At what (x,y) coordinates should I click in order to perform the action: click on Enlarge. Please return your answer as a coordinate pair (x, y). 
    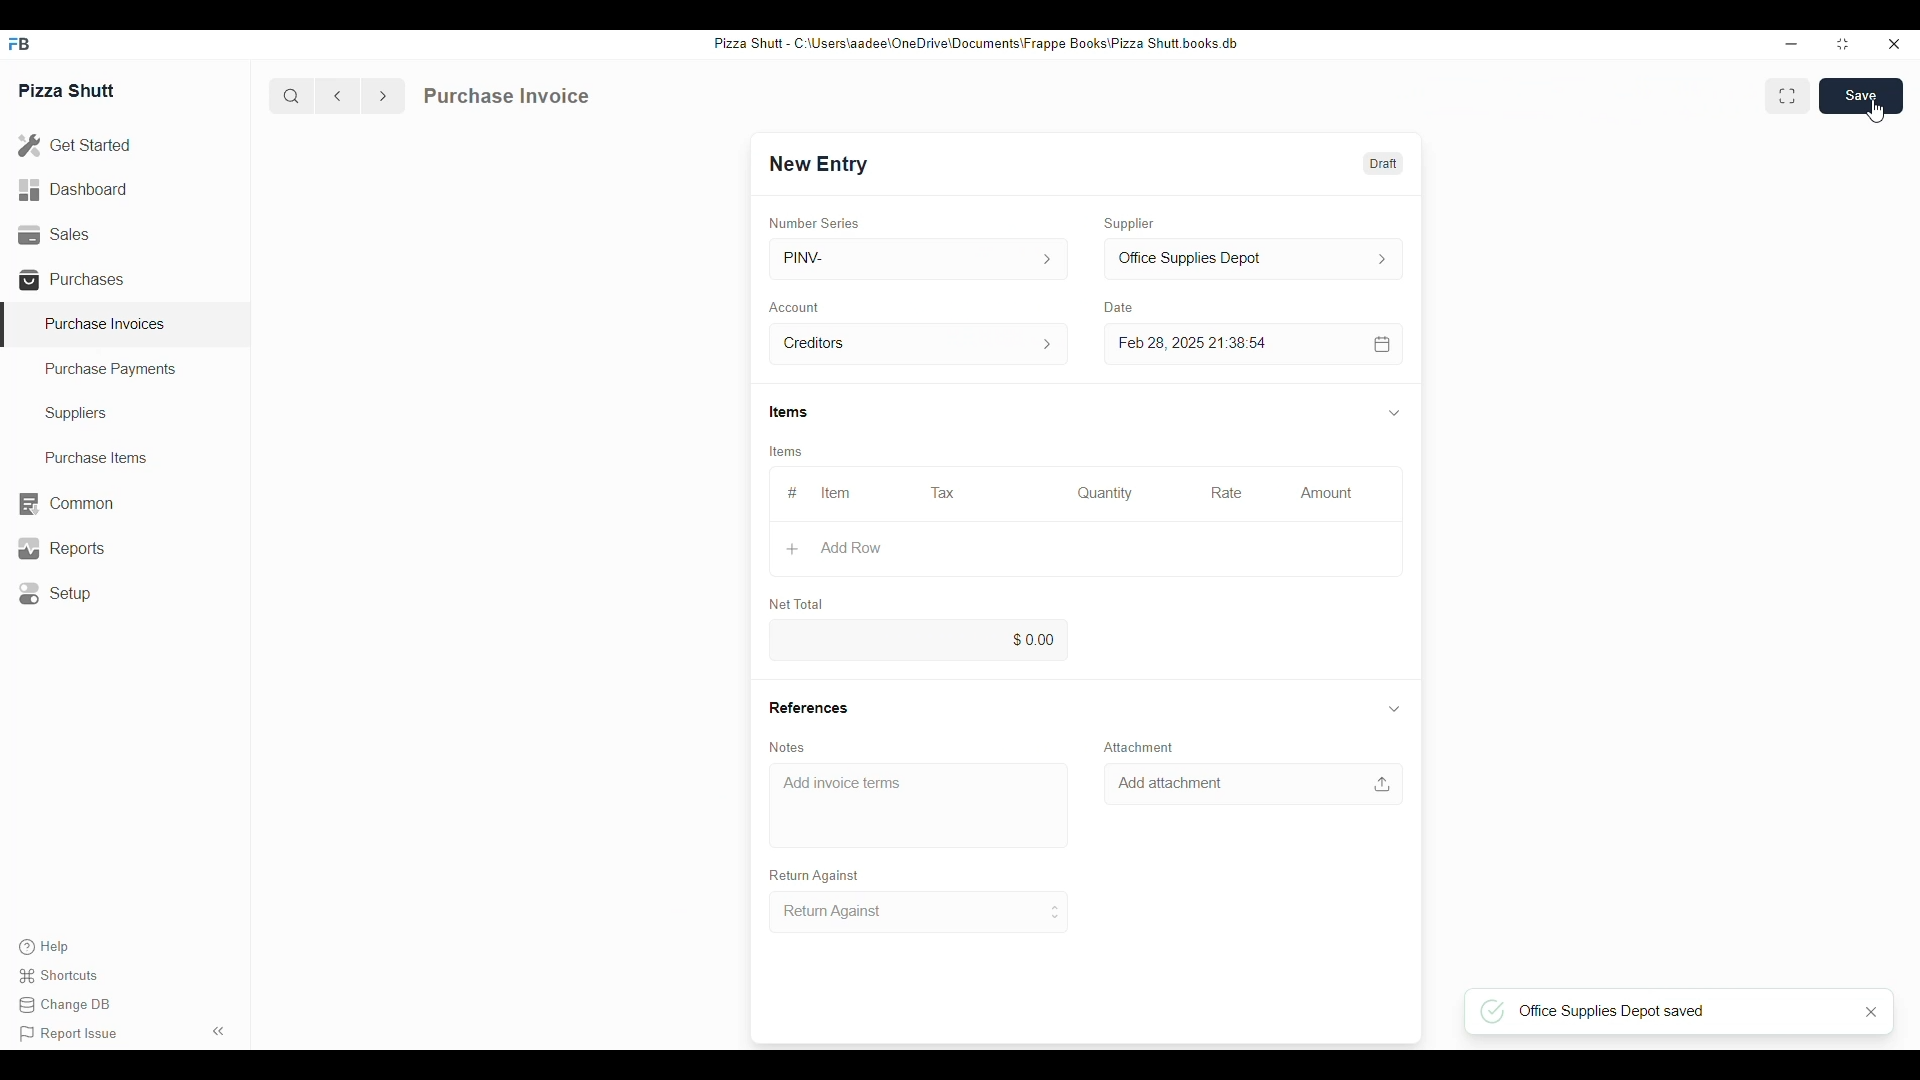
    Looking at the image, I should click on (1788, 96).